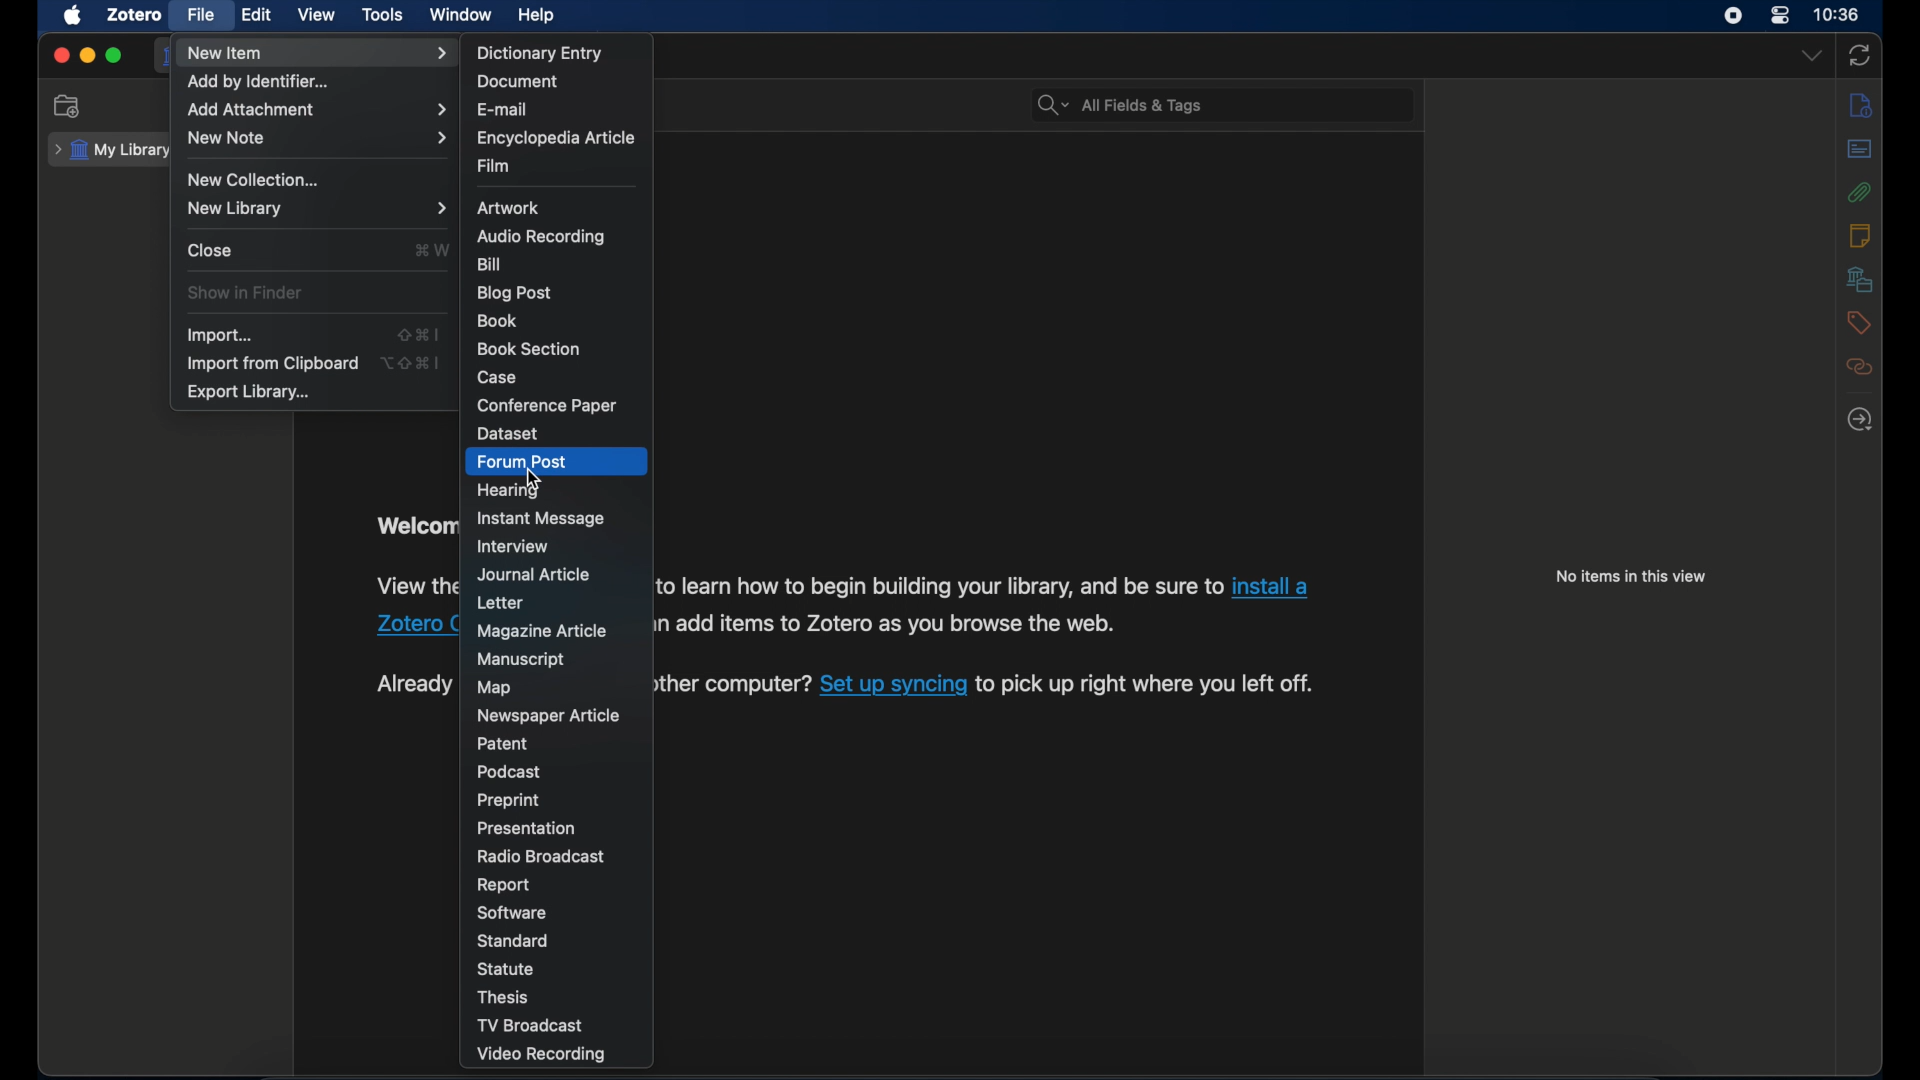 The image size is (1920, 1080). I want to click on journal article, so click(536, 574).